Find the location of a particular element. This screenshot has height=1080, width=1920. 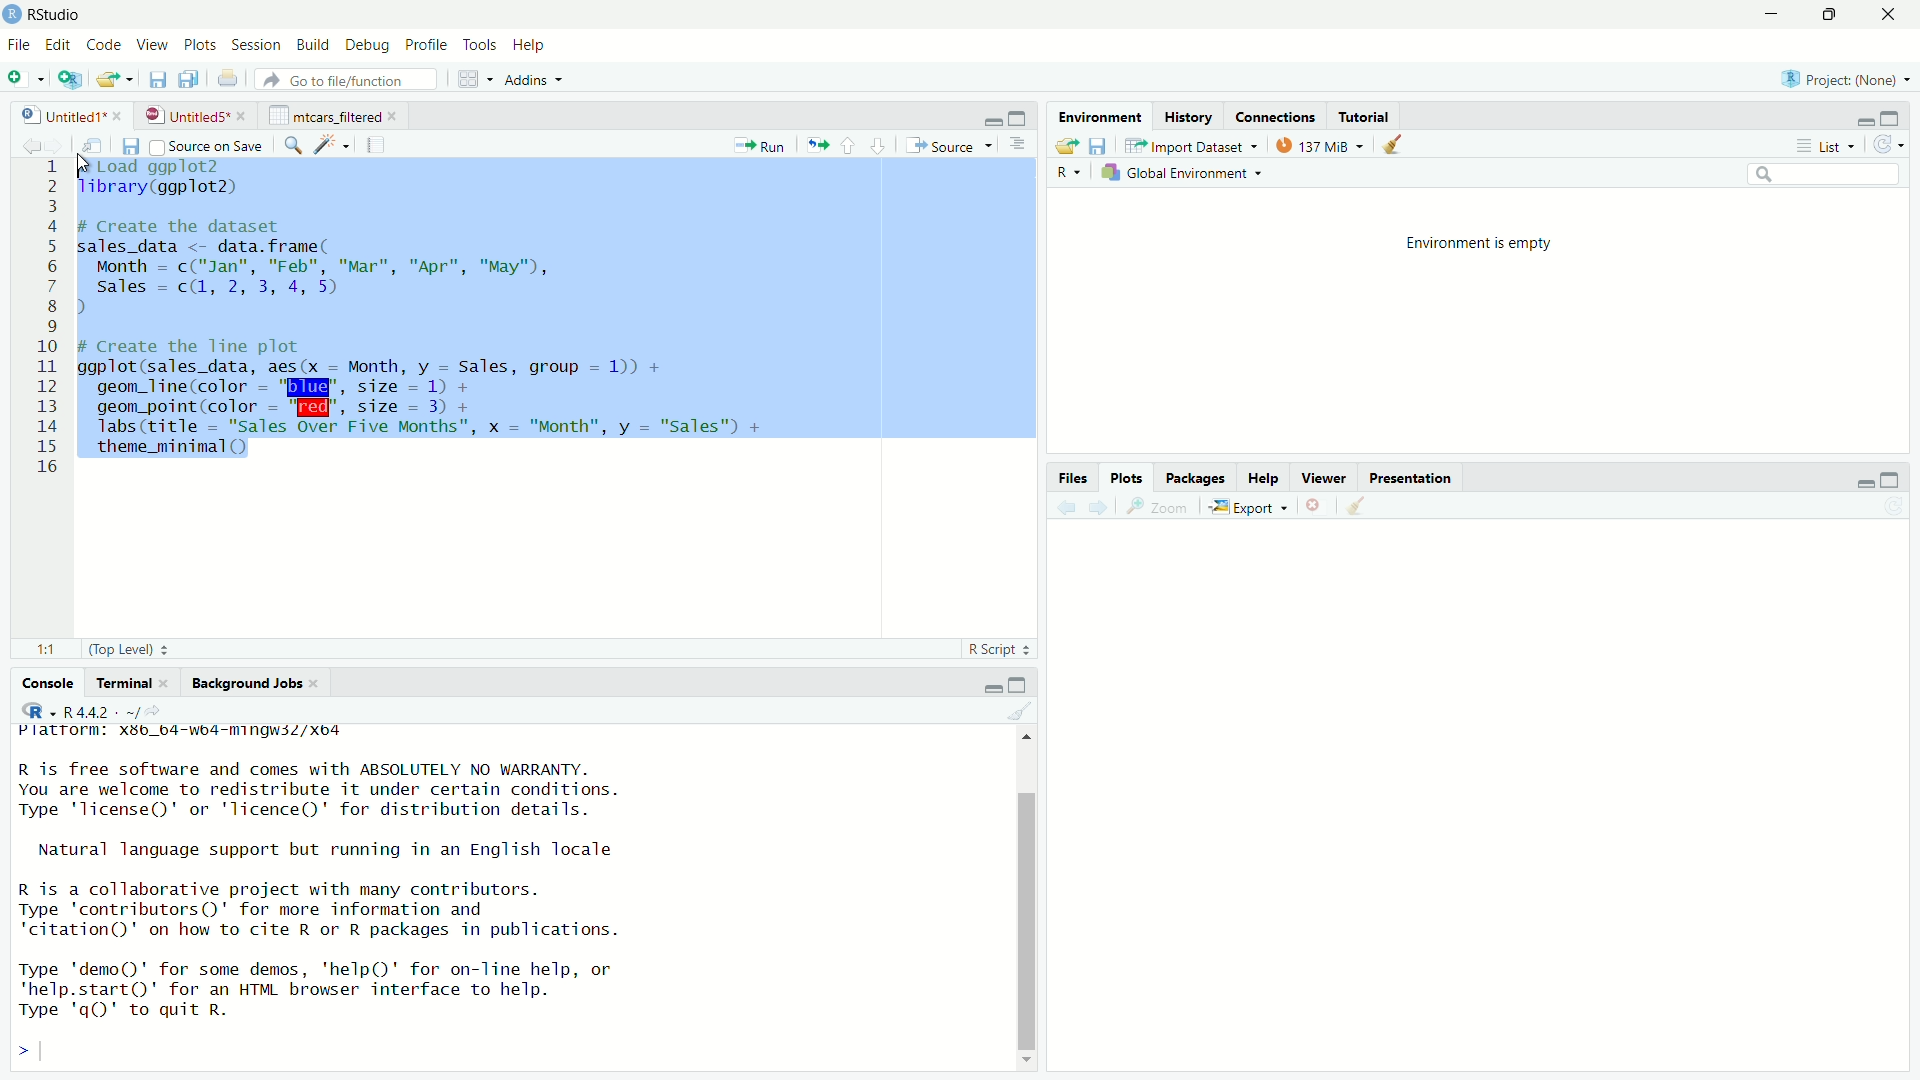

minimize is located at coordinates (989, 687).